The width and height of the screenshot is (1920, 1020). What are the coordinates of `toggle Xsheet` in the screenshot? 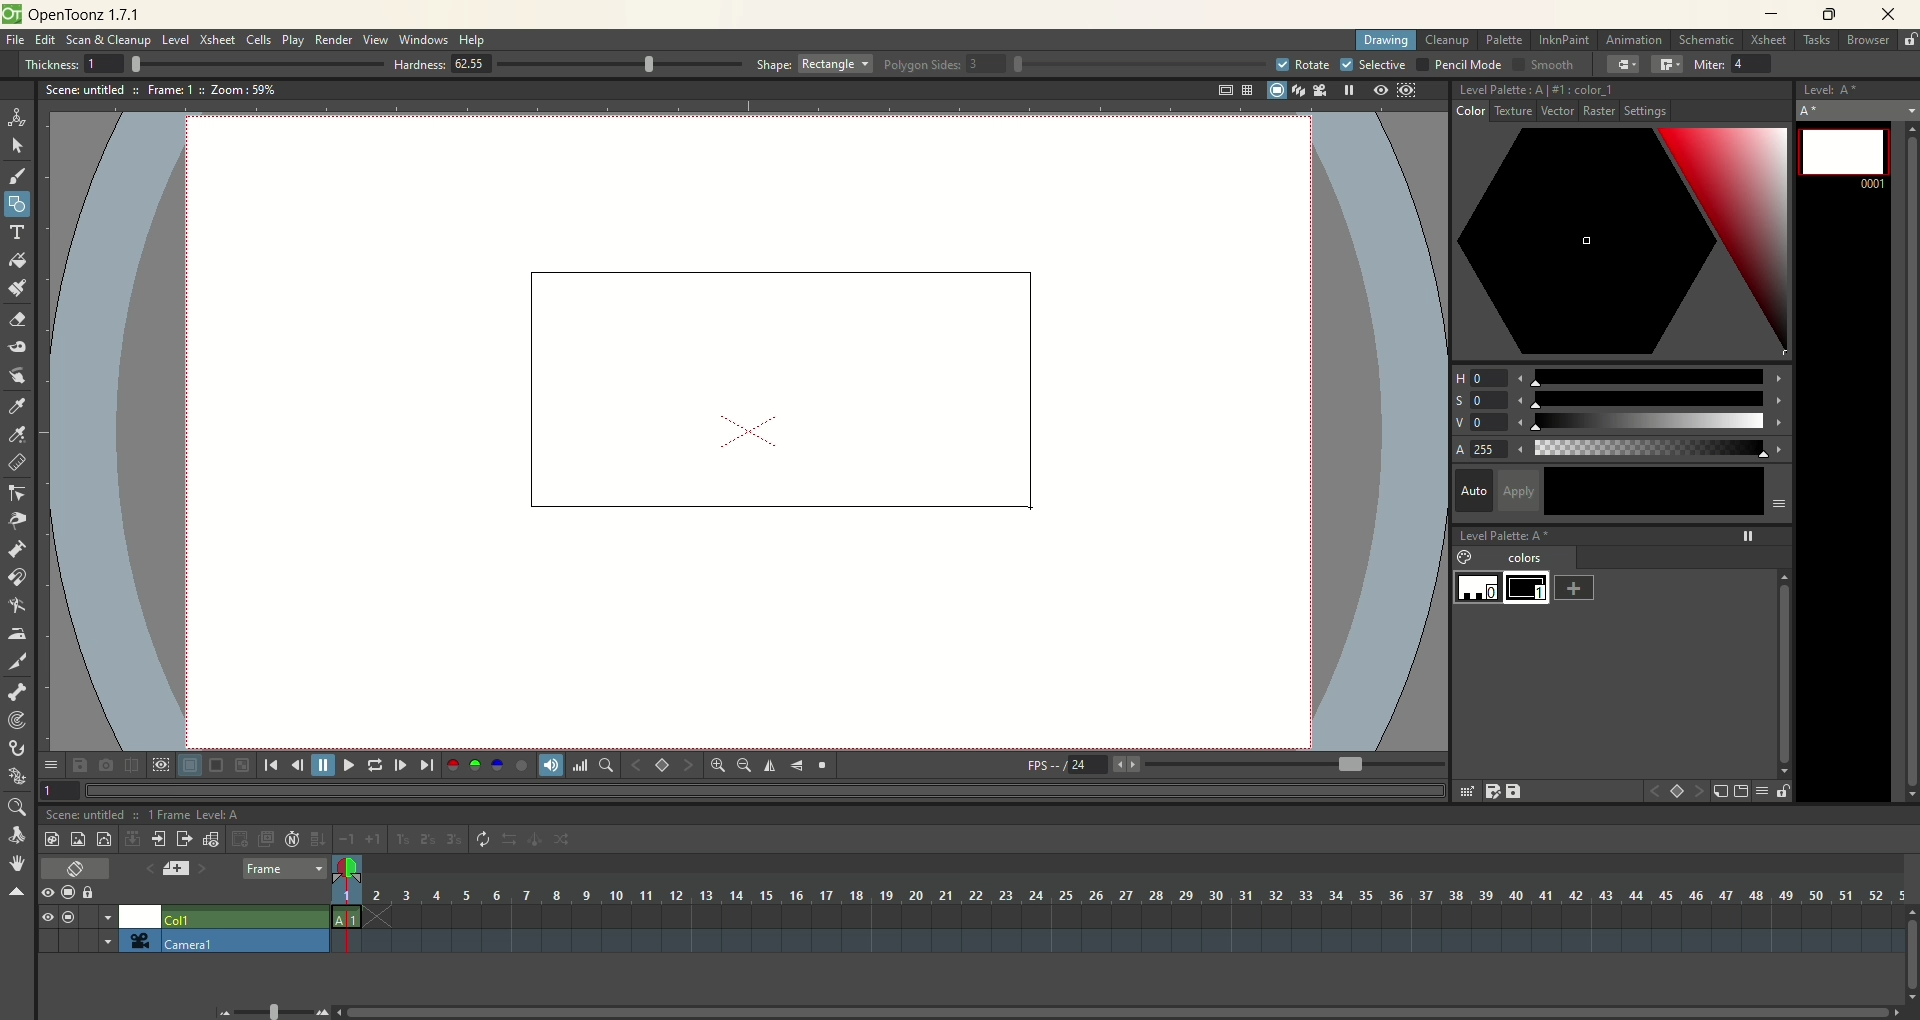 It's located at (77, 870).